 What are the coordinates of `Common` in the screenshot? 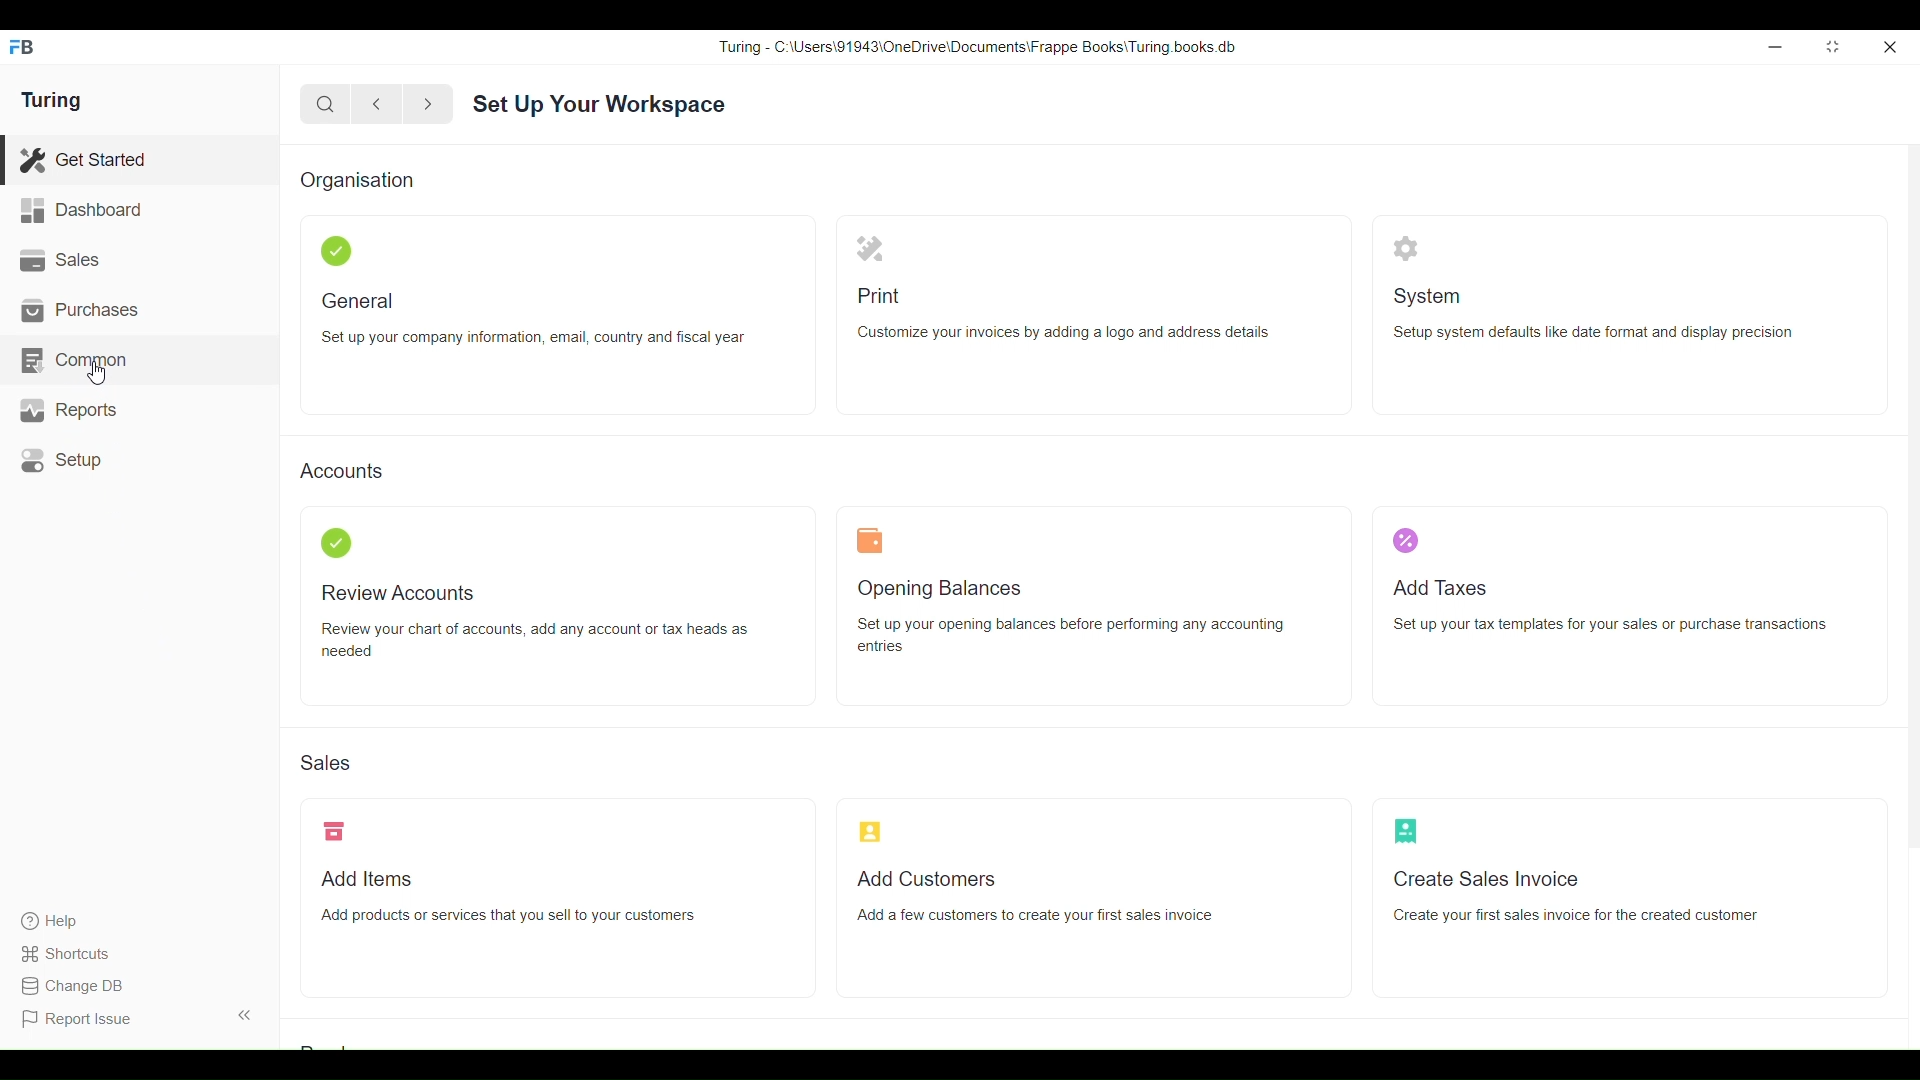 It's located at (140, 360).